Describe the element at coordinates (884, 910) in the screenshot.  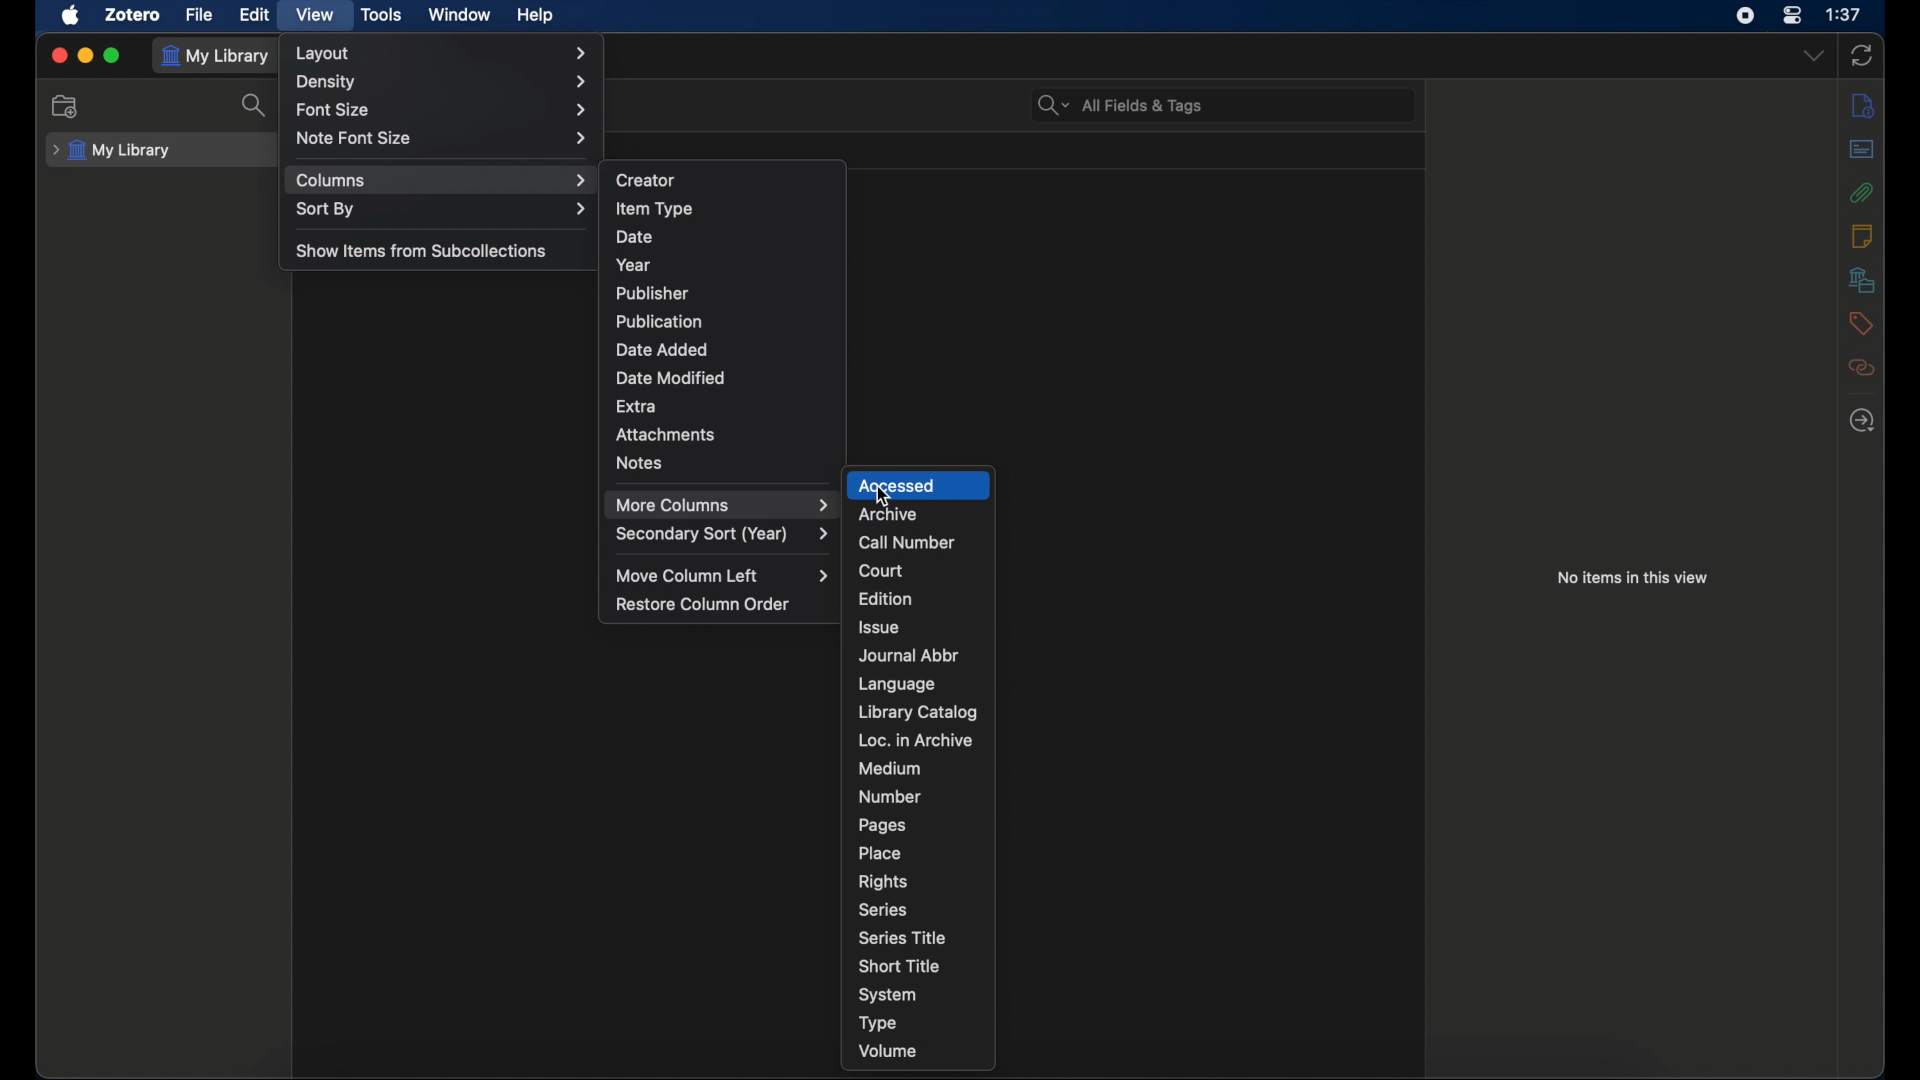
I see `series` at that location.